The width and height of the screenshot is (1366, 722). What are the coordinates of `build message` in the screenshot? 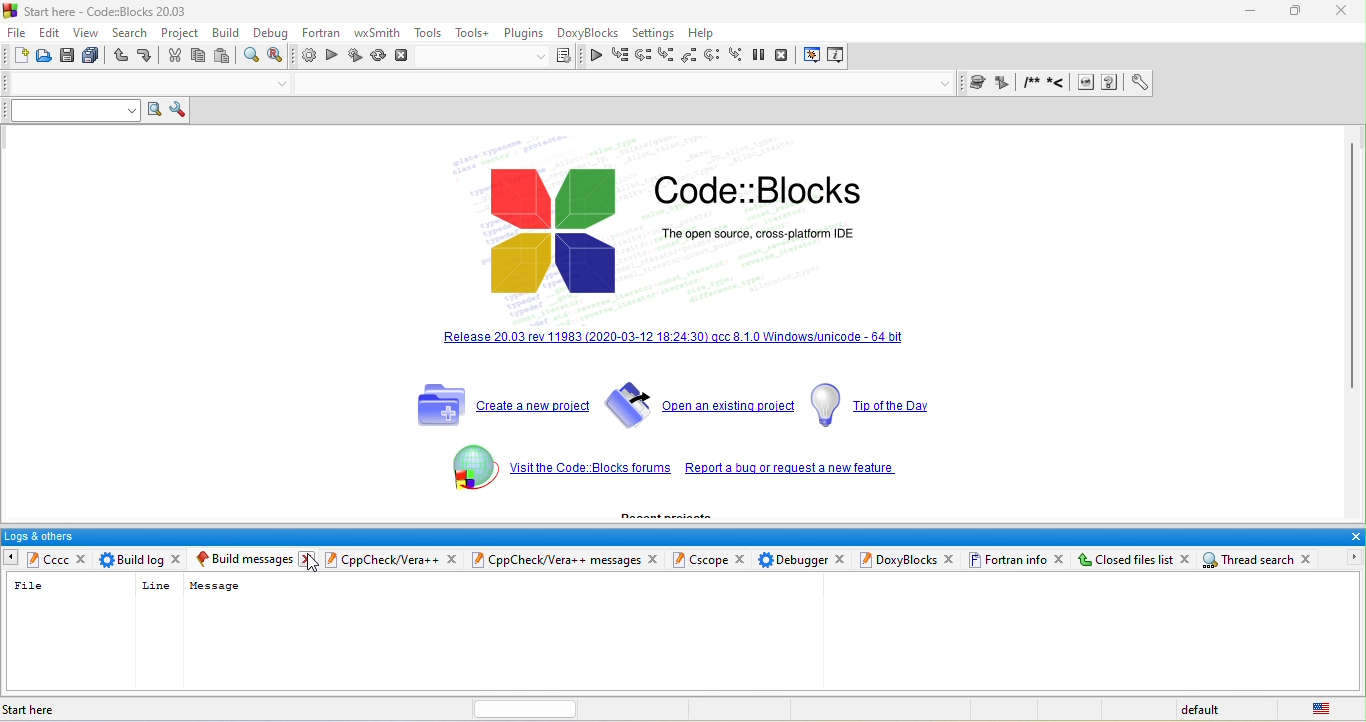 It's located at (247, 559).